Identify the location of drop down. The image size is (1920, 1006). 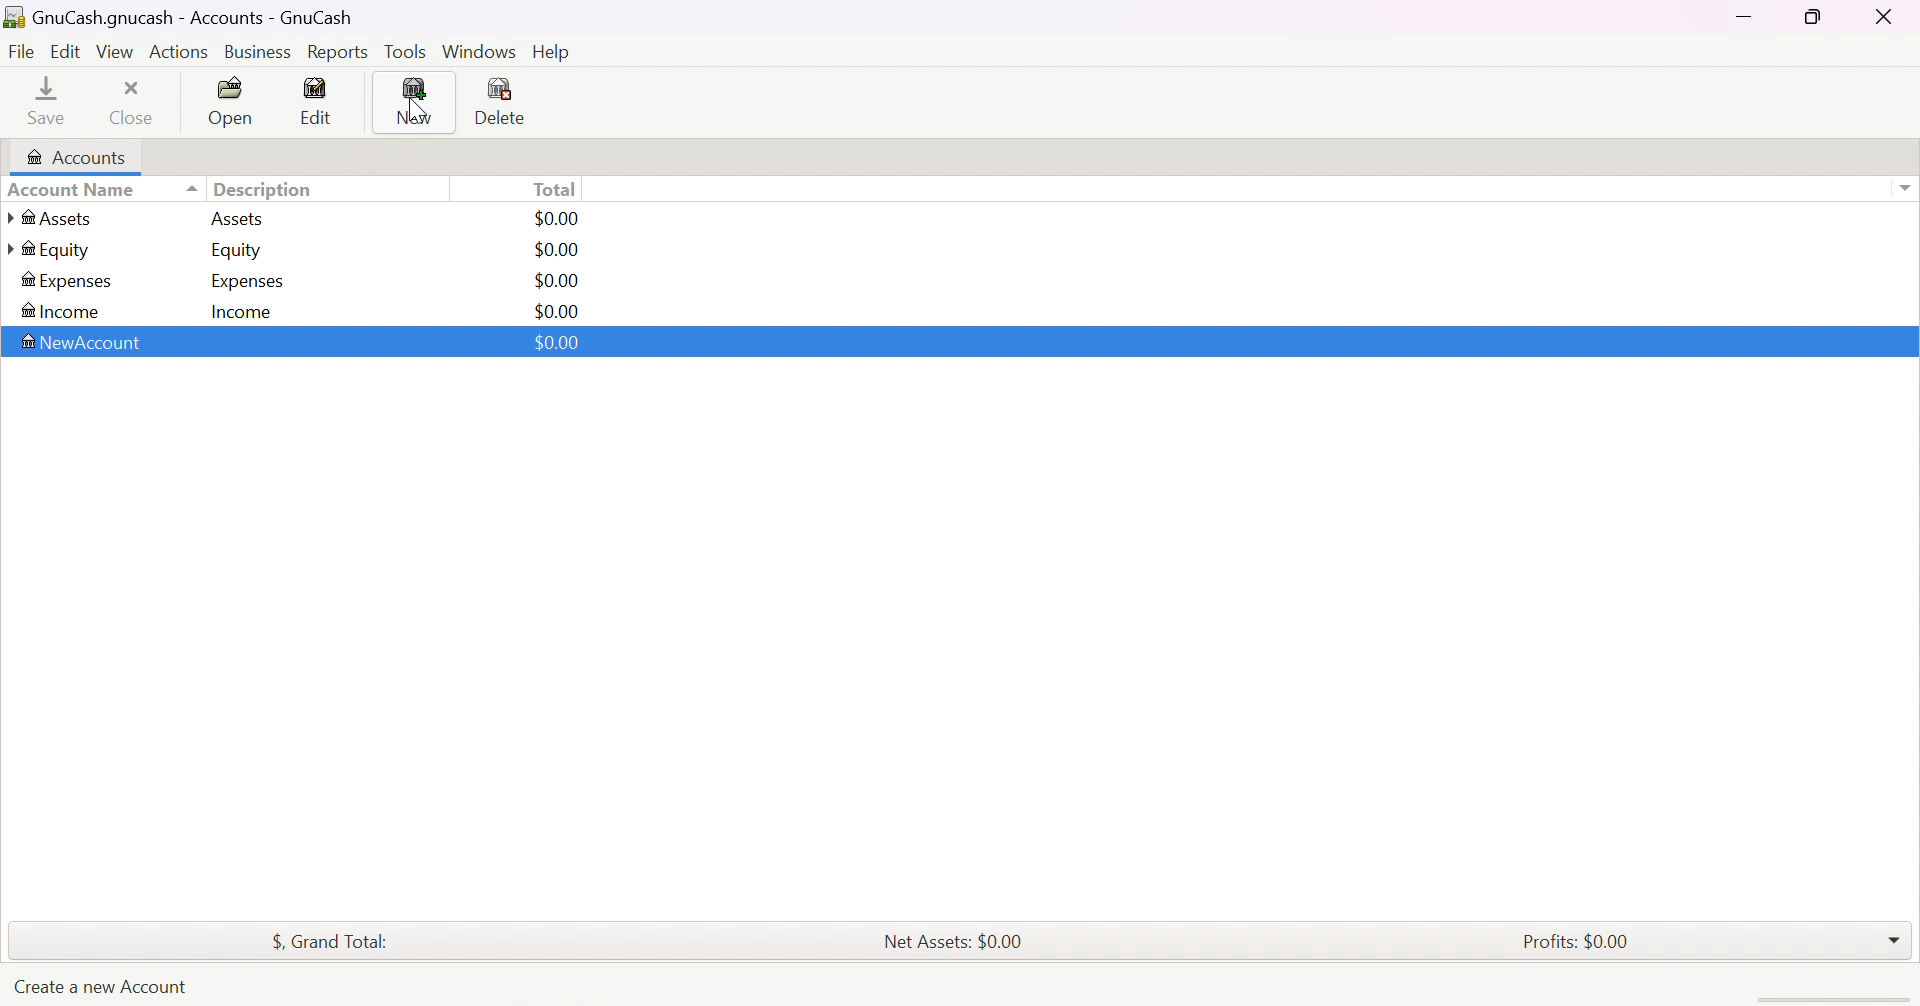
(1908, 190).